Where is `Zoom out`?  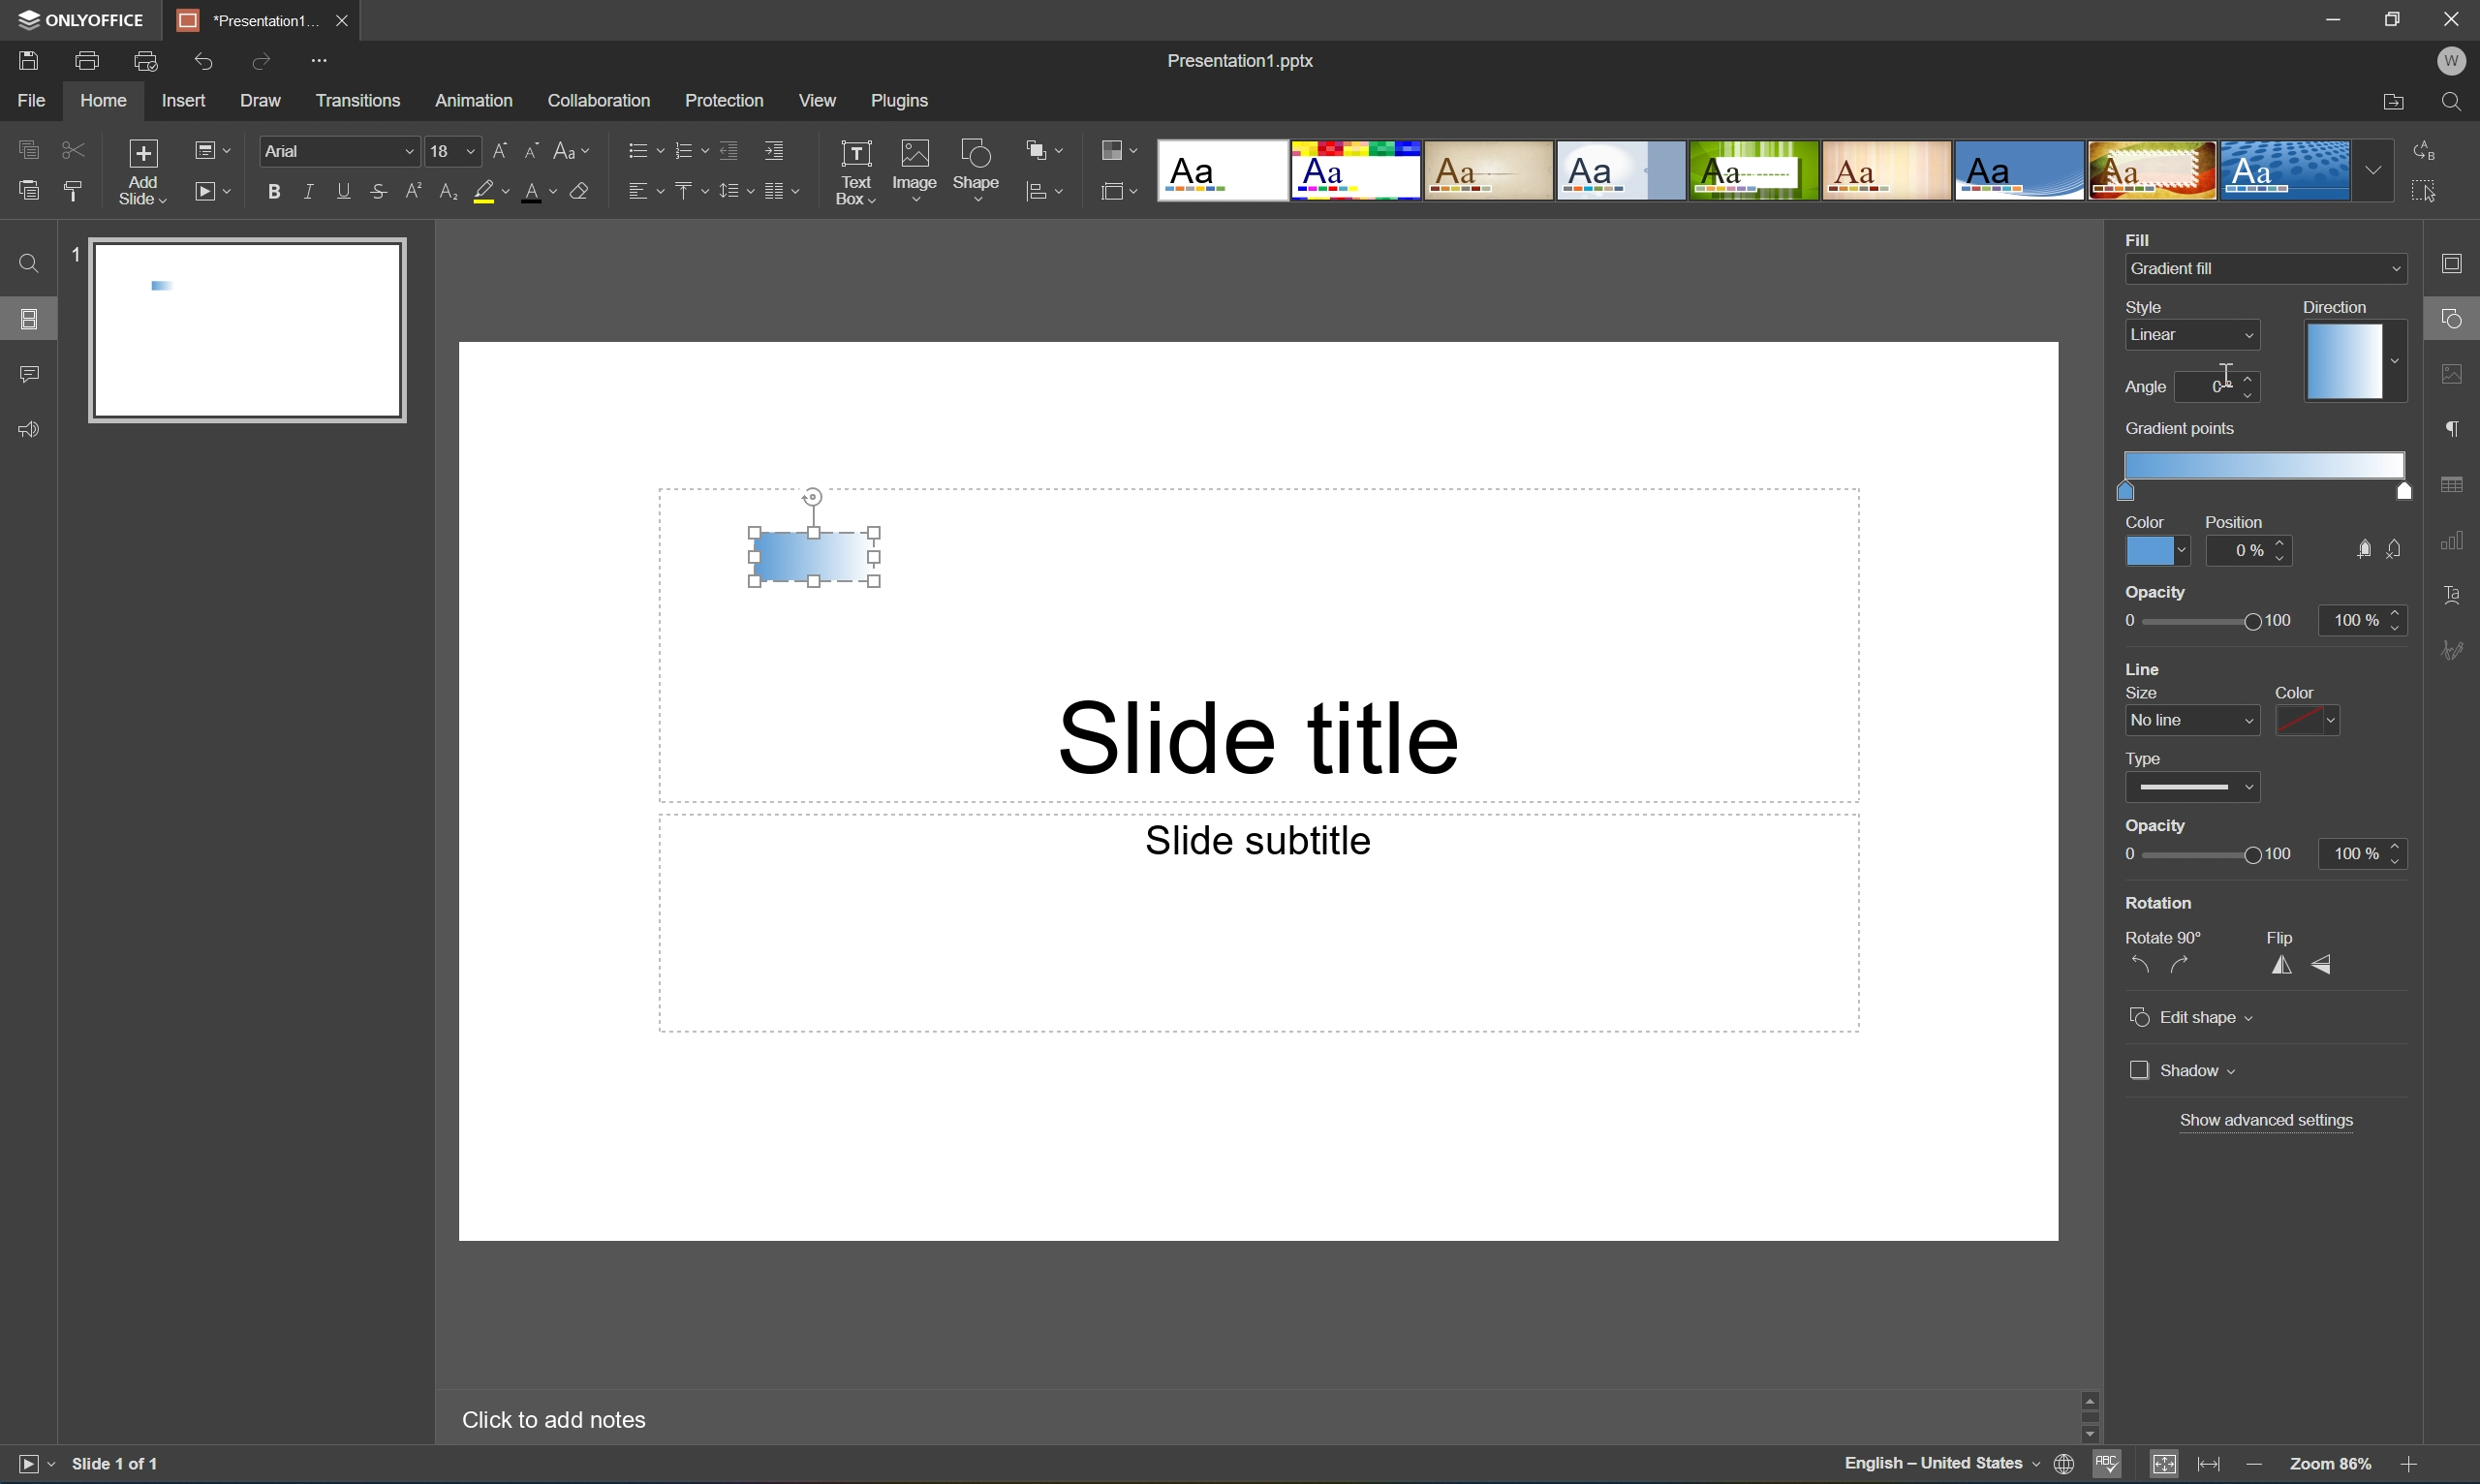 Zoom out is located at coordinates (2252, 1464).